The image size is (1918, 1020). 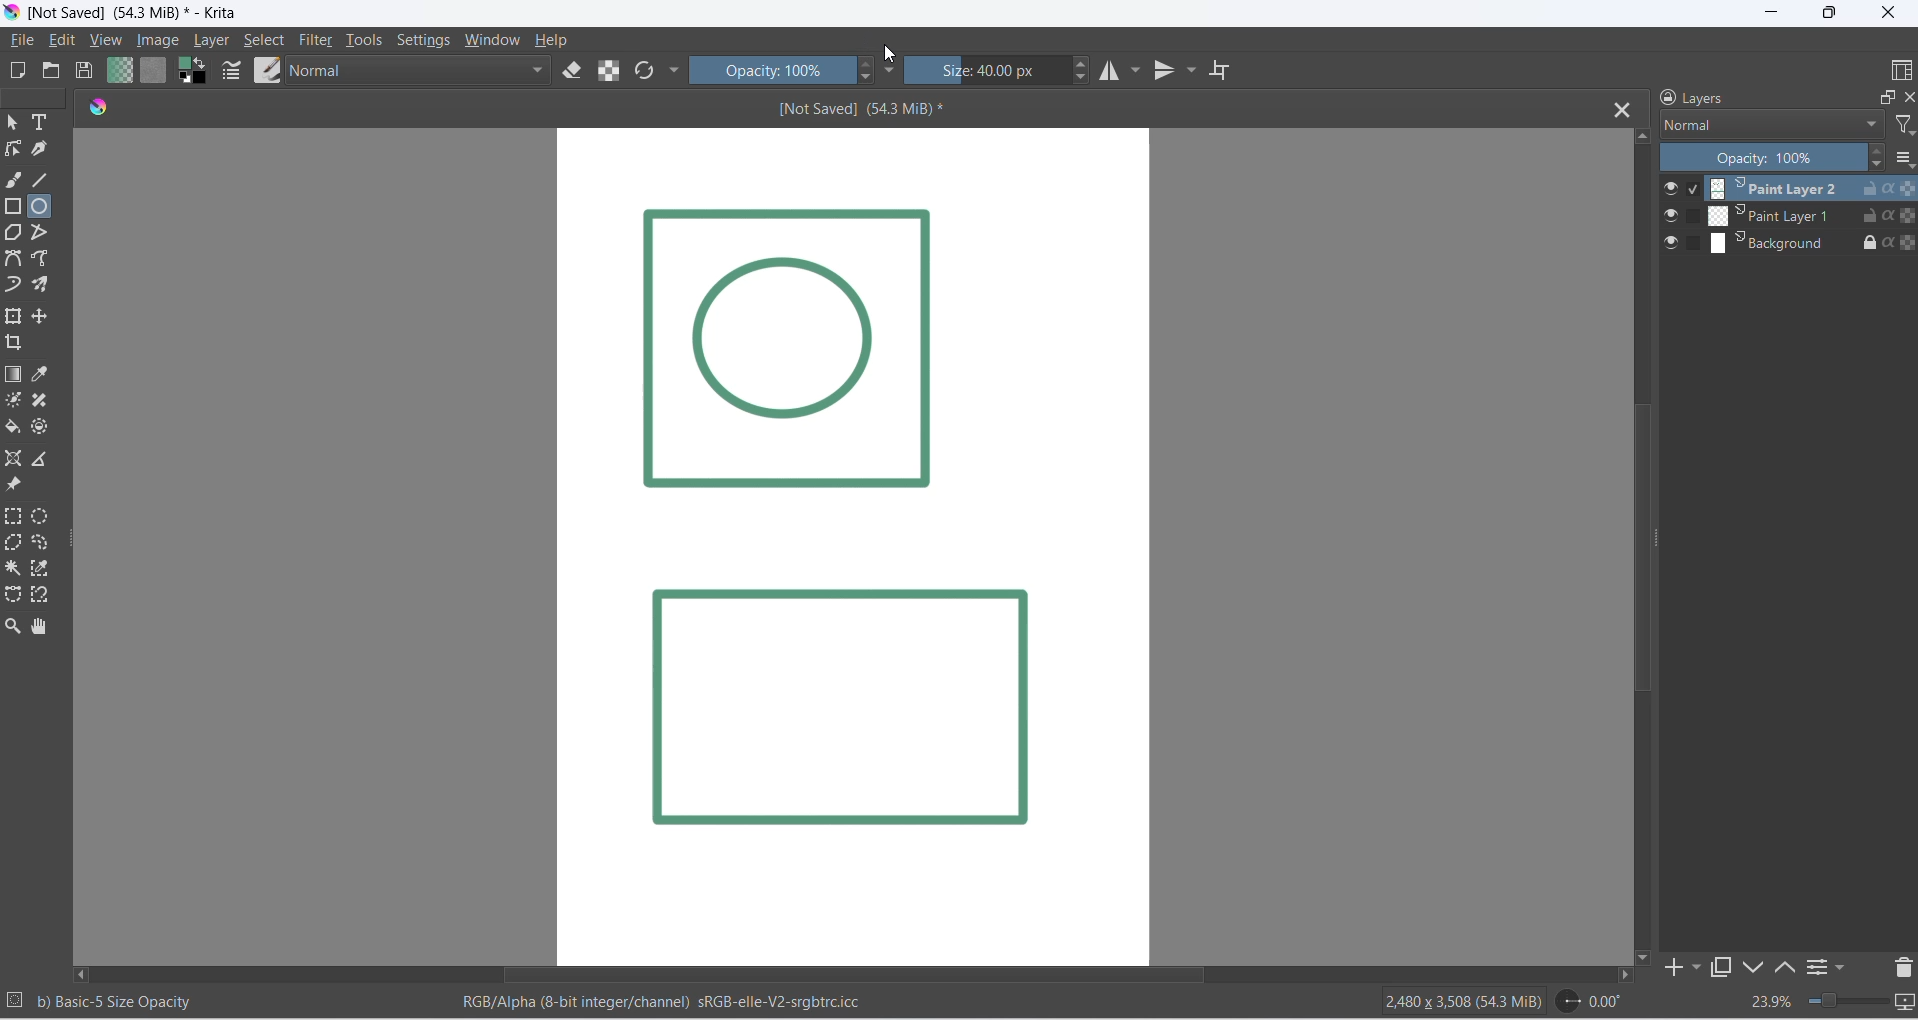 What do you see at coordinates (17, 487) in the screenshot?
I see `reference image tool` at bounding box center [17, 487].